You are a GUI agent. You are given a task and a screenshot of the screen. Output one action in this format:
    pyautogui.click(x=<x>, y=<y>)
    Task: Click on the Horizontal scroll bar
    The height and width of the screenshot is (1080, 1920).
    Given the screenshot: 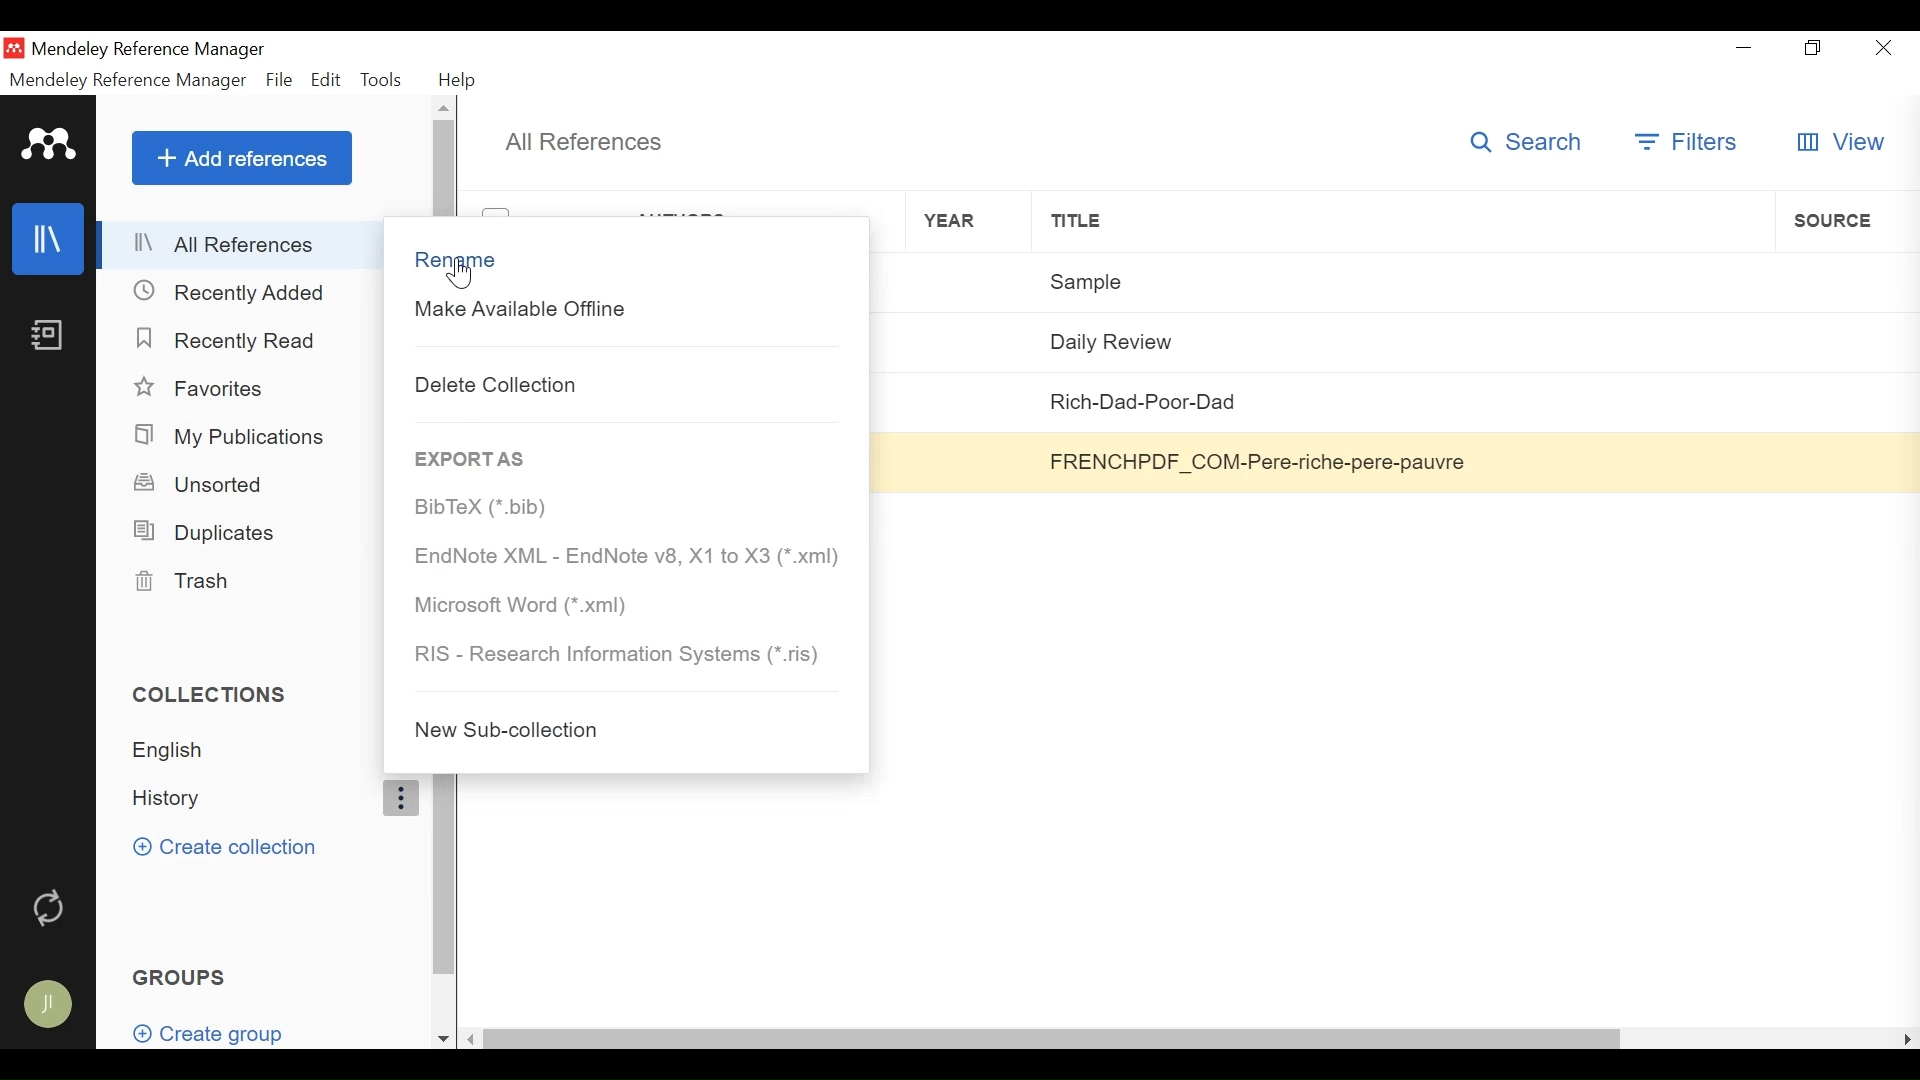 What is the action you would take?
    pyautogui.click(x=1054, y=1037)
    